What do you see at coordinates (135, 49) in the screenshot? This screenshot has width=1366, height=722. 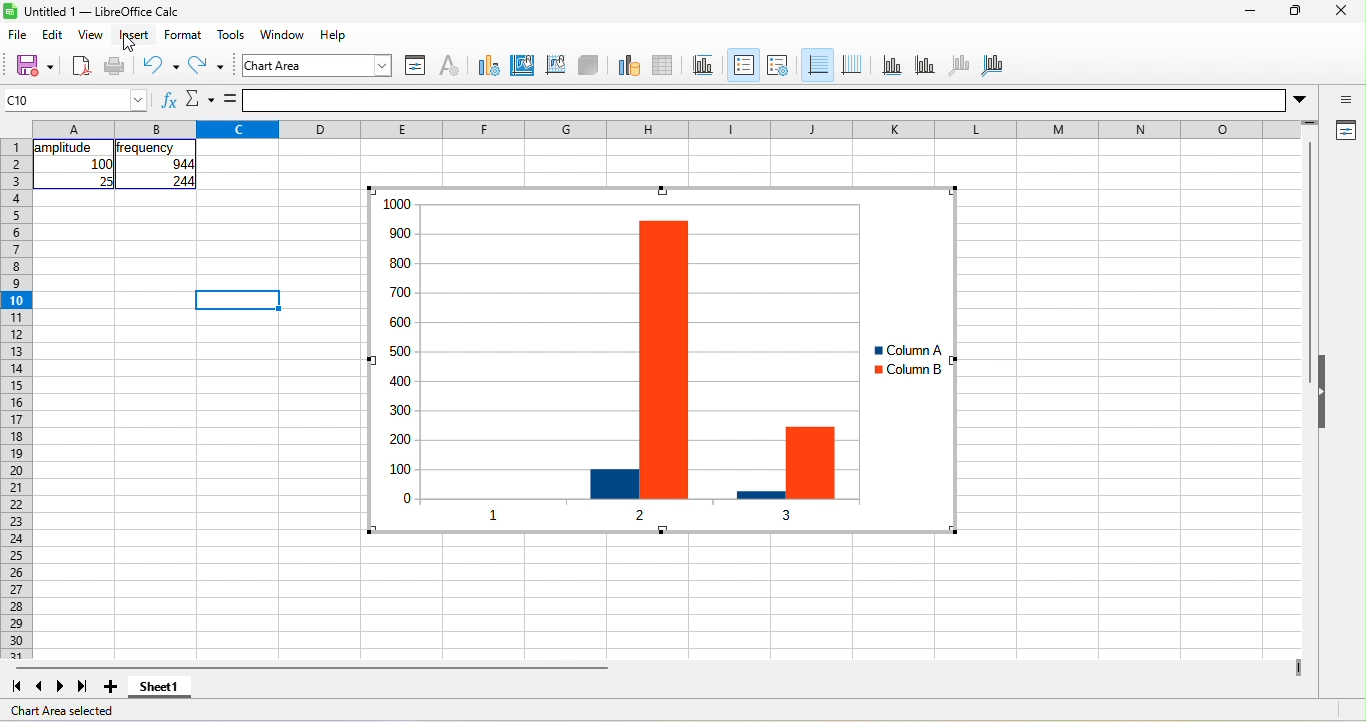 I see `cursor movement` at bounding box center [135, 49].